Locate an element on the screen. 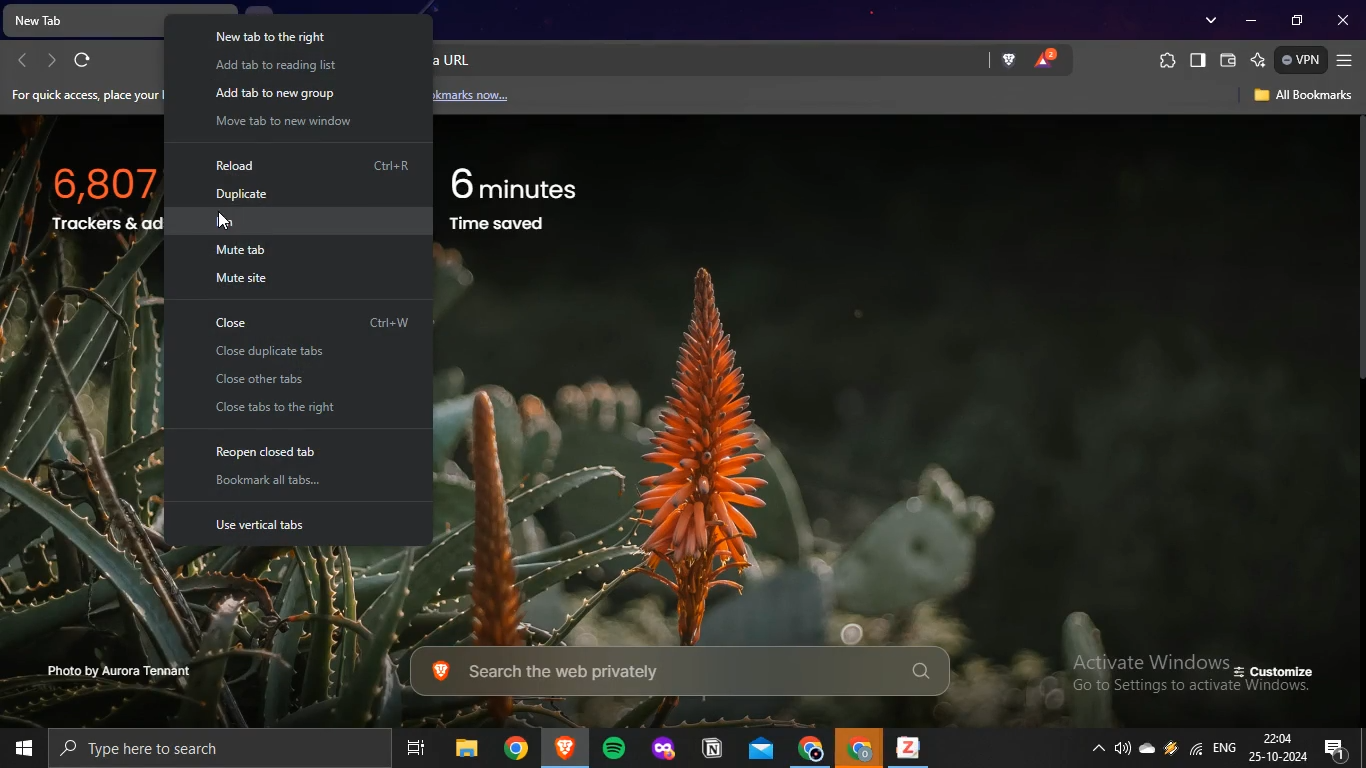  restore down is located at coordinates (1298, 20).